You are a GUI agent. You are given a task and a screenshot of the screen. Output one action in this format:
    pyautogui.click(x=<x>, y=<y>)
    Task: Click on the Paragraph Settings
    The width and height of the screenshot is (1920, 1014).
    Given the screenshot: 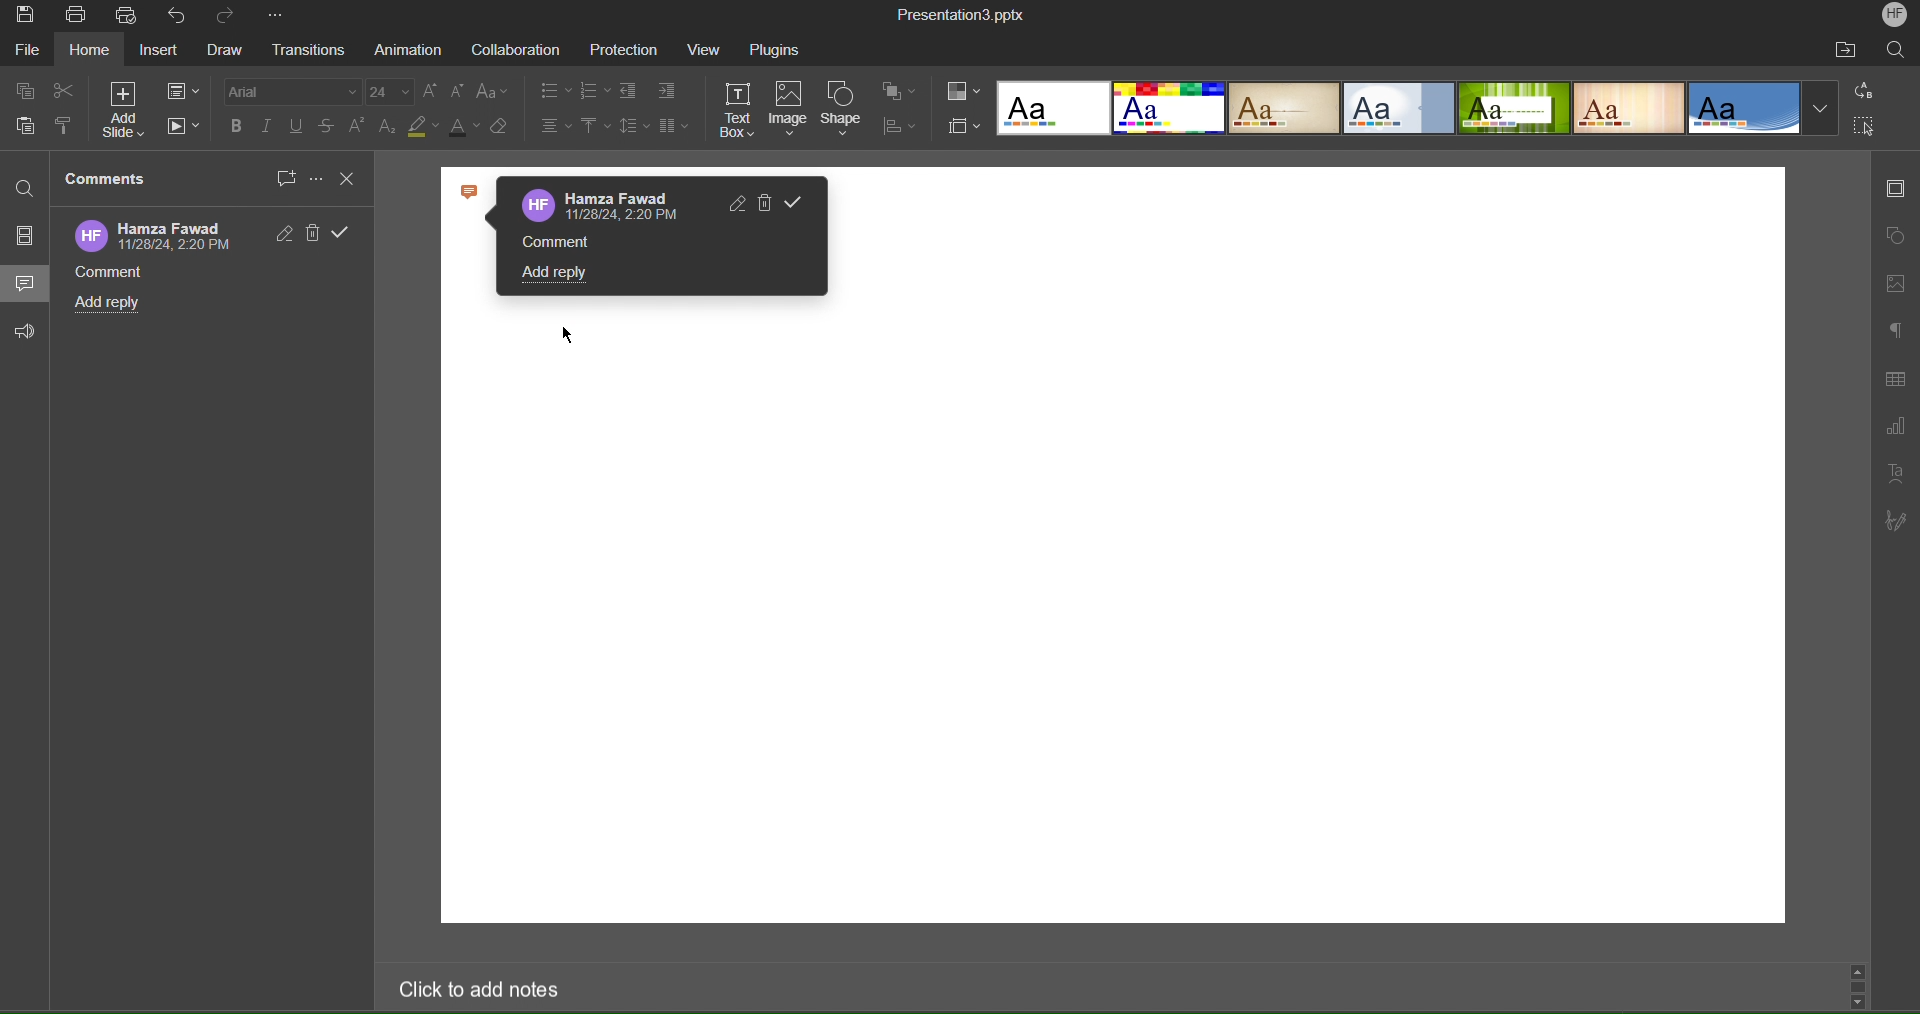 What is the action you would take?
    pyautogui.click(x=1895, y=328)
    